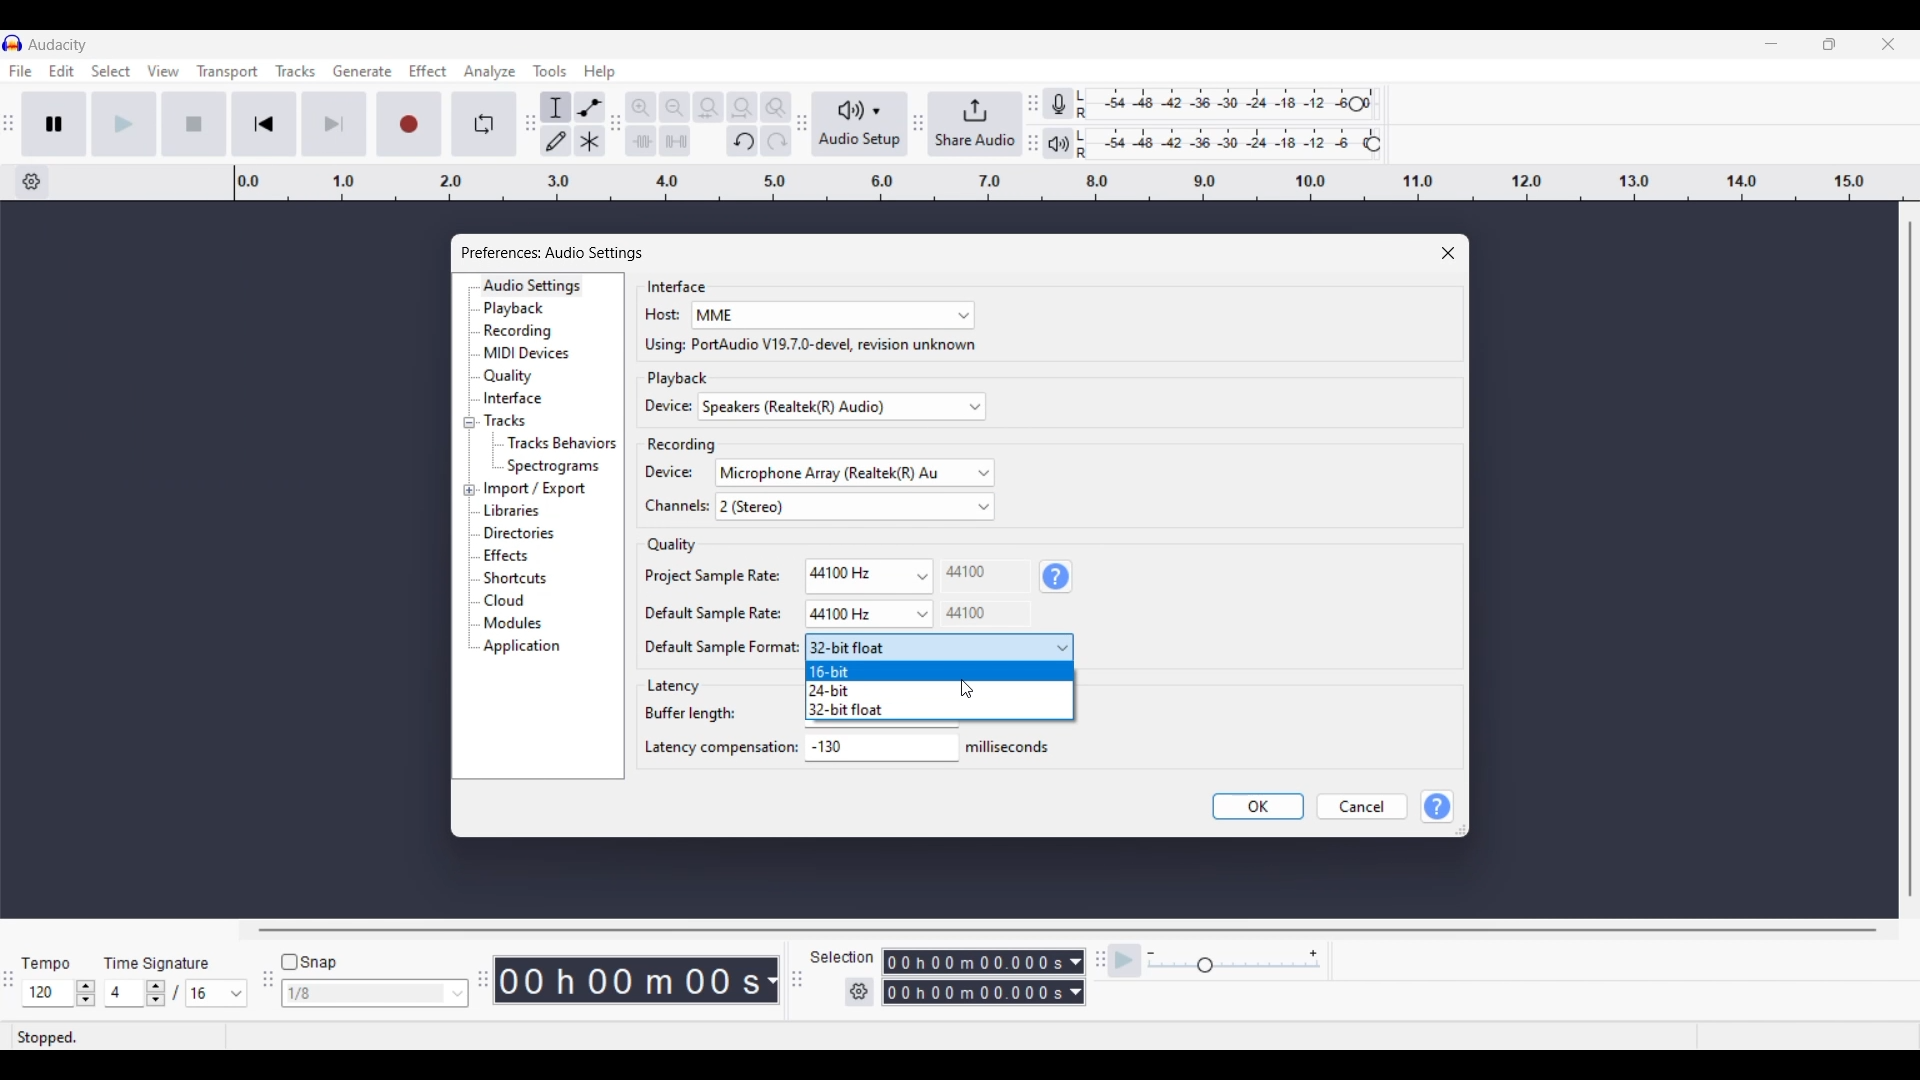 This screenshot has height=1080, width=1920. What do you see at coordinates (563, 442) in the screenshot?
I see `Track behaviours` at bounding box center [563, 442].